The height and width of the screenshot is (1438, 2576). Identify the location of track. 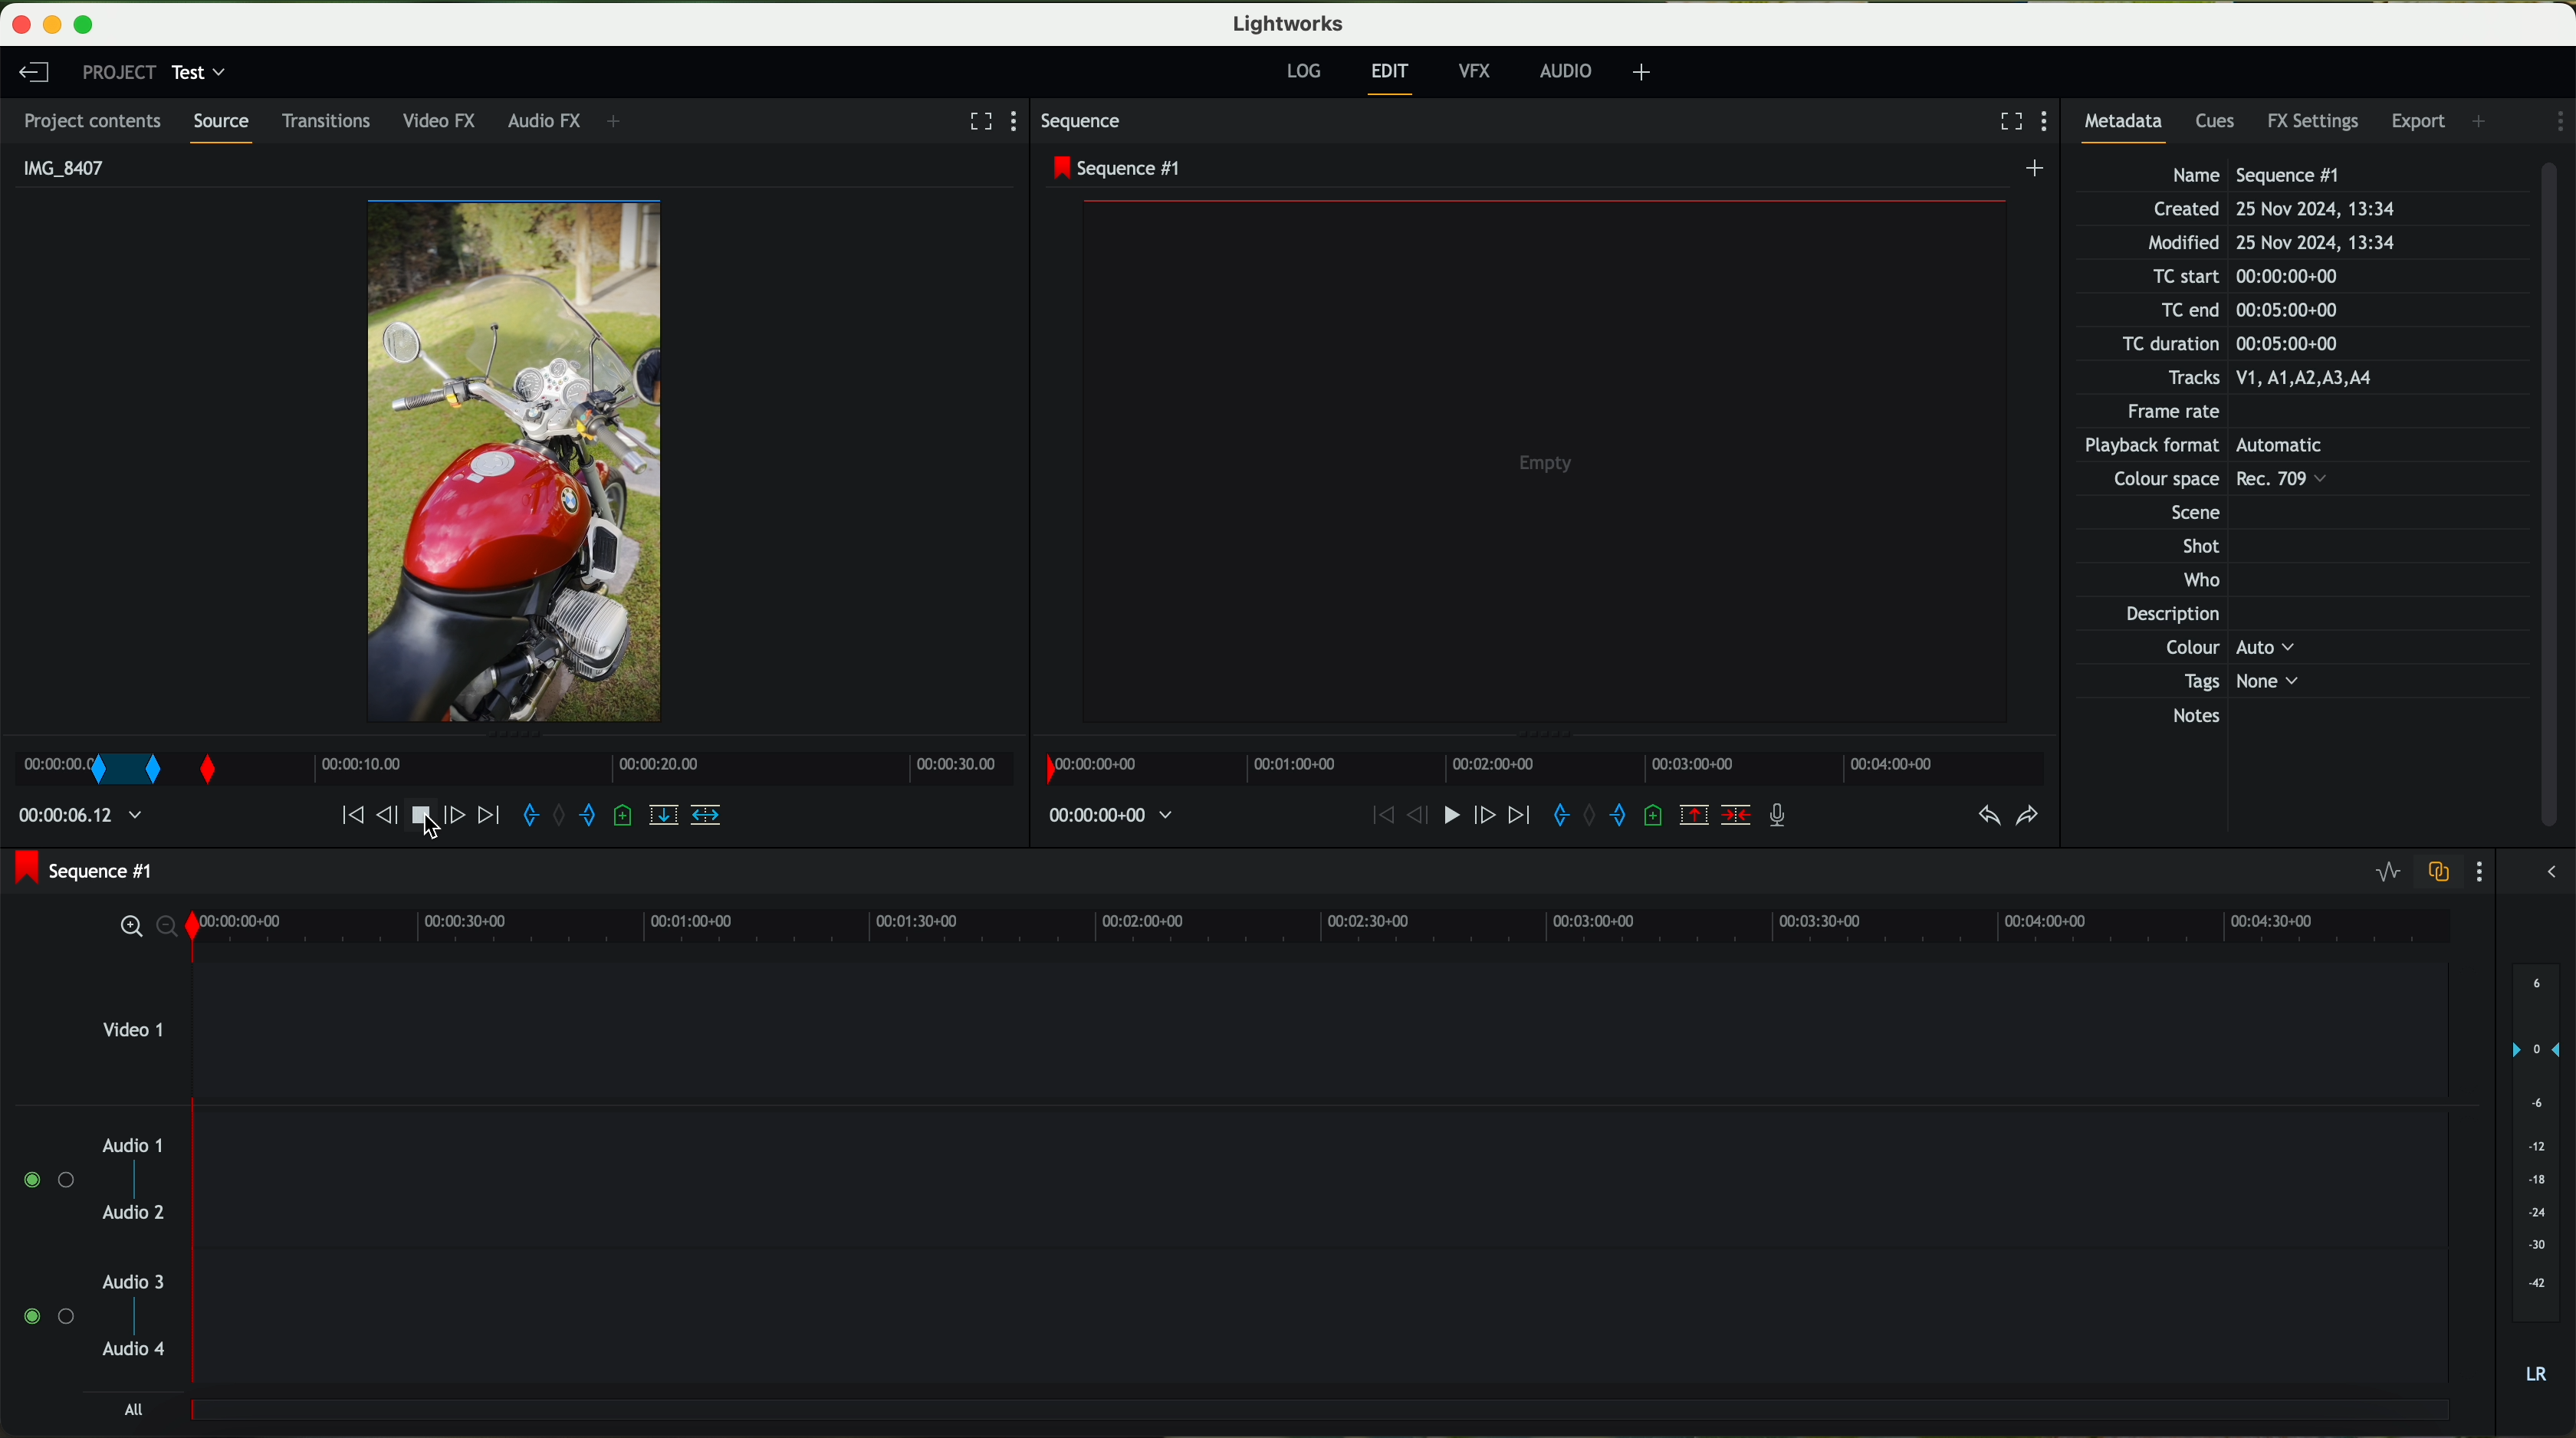
(1326, 1319).